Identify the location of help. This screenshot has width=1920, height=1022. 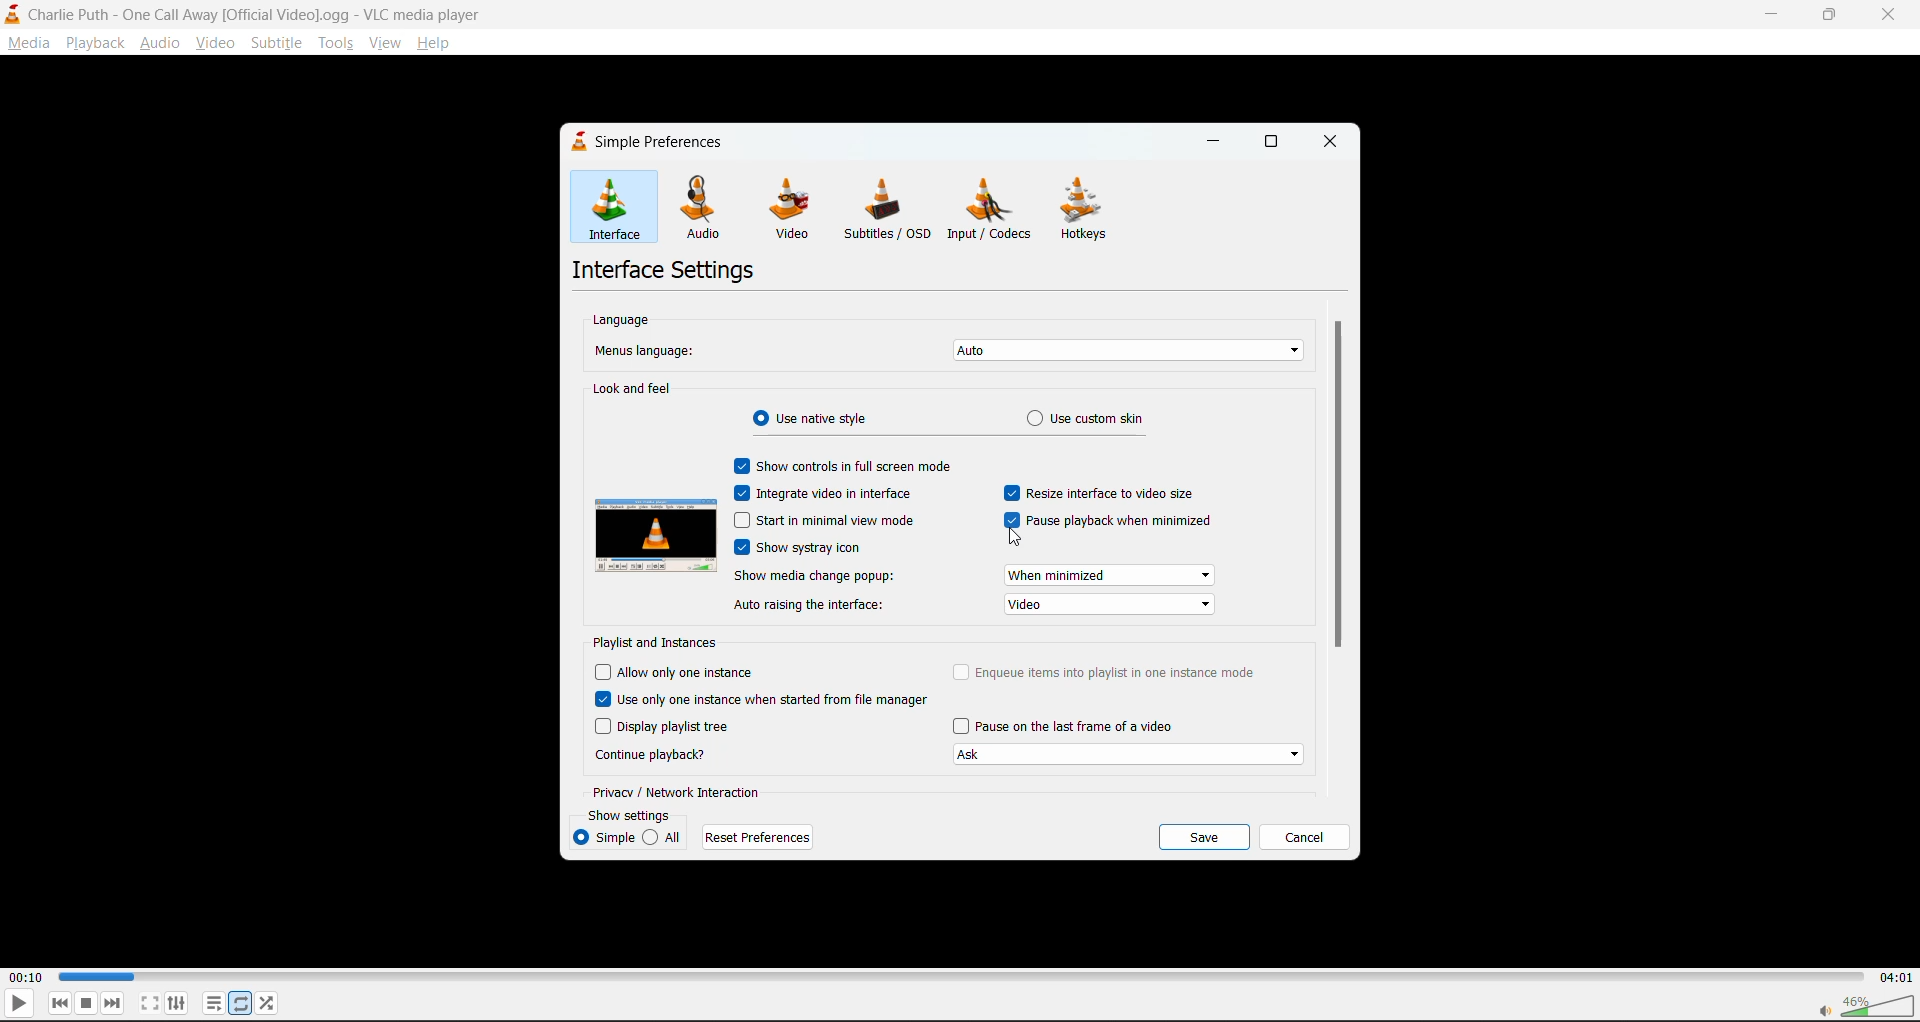
(438, 45).